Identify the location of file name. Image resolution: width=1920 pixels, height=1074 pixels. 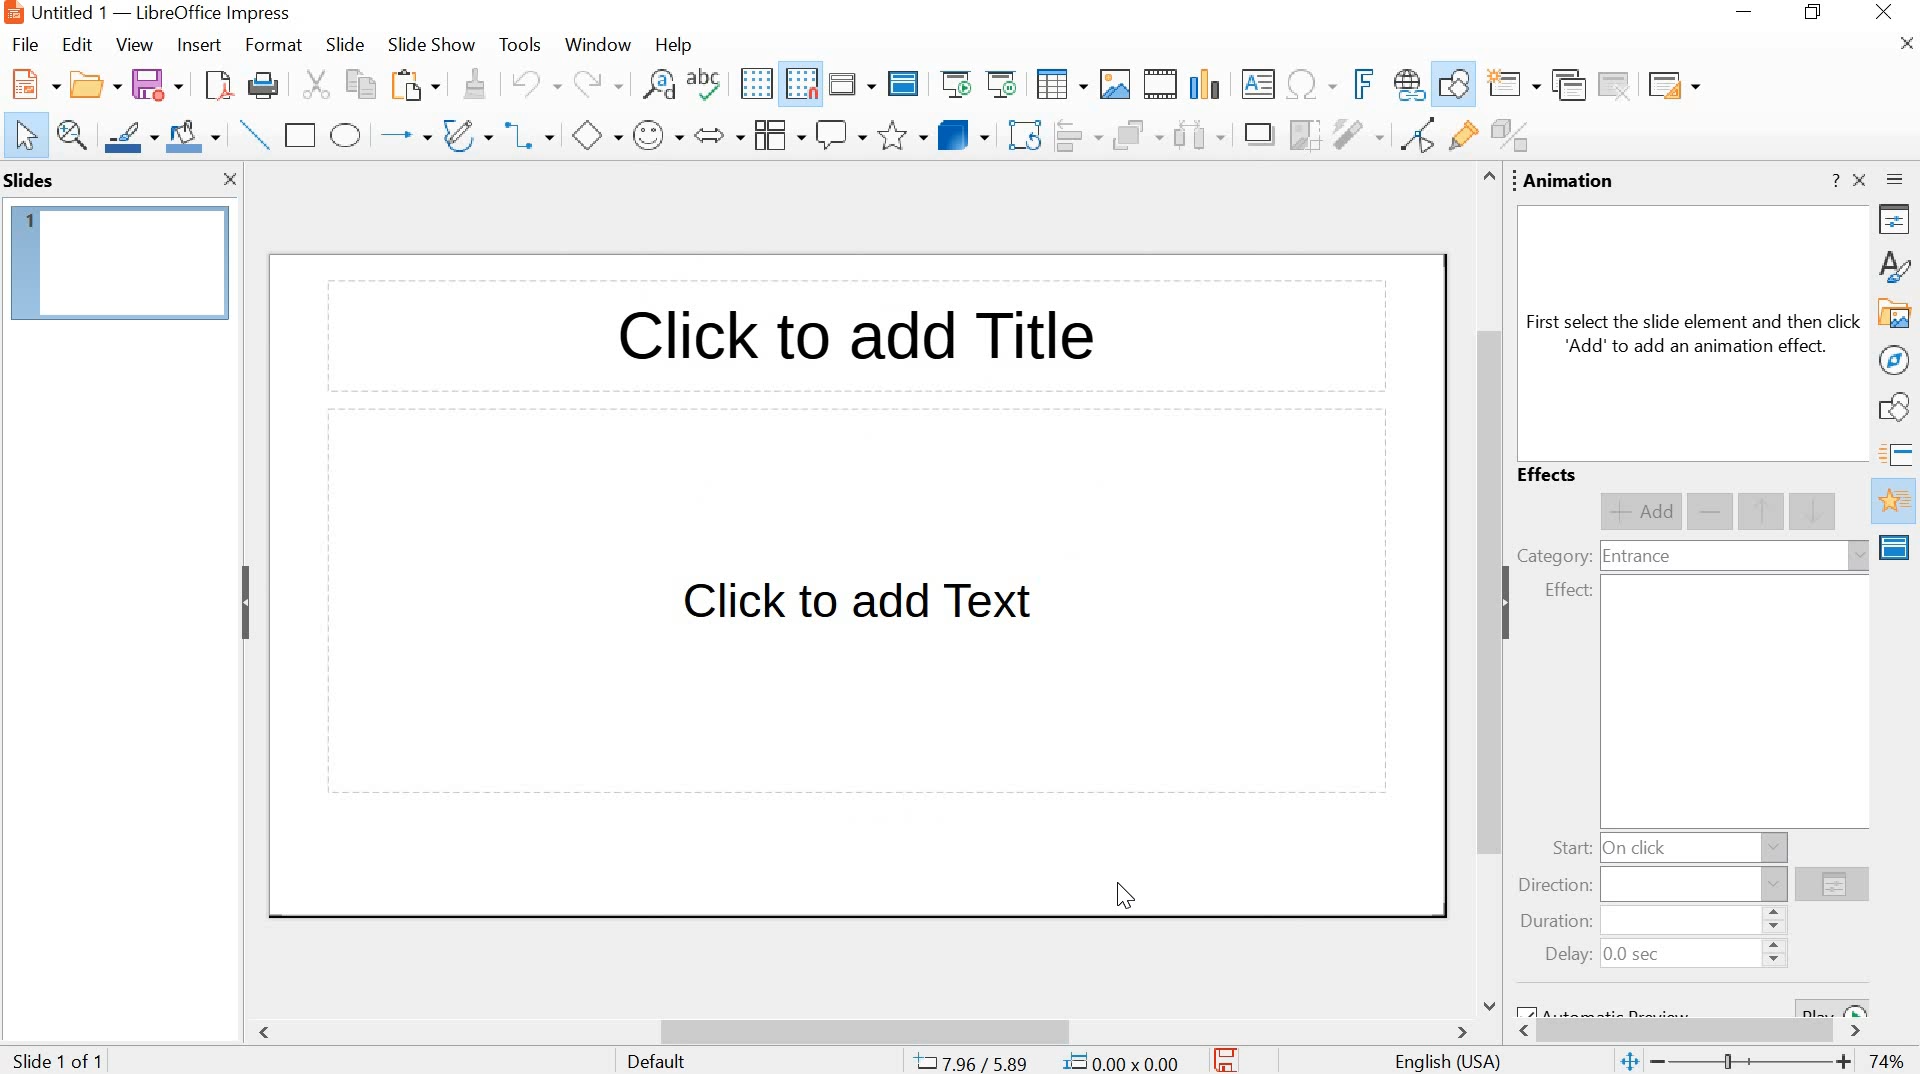
(70, 12).